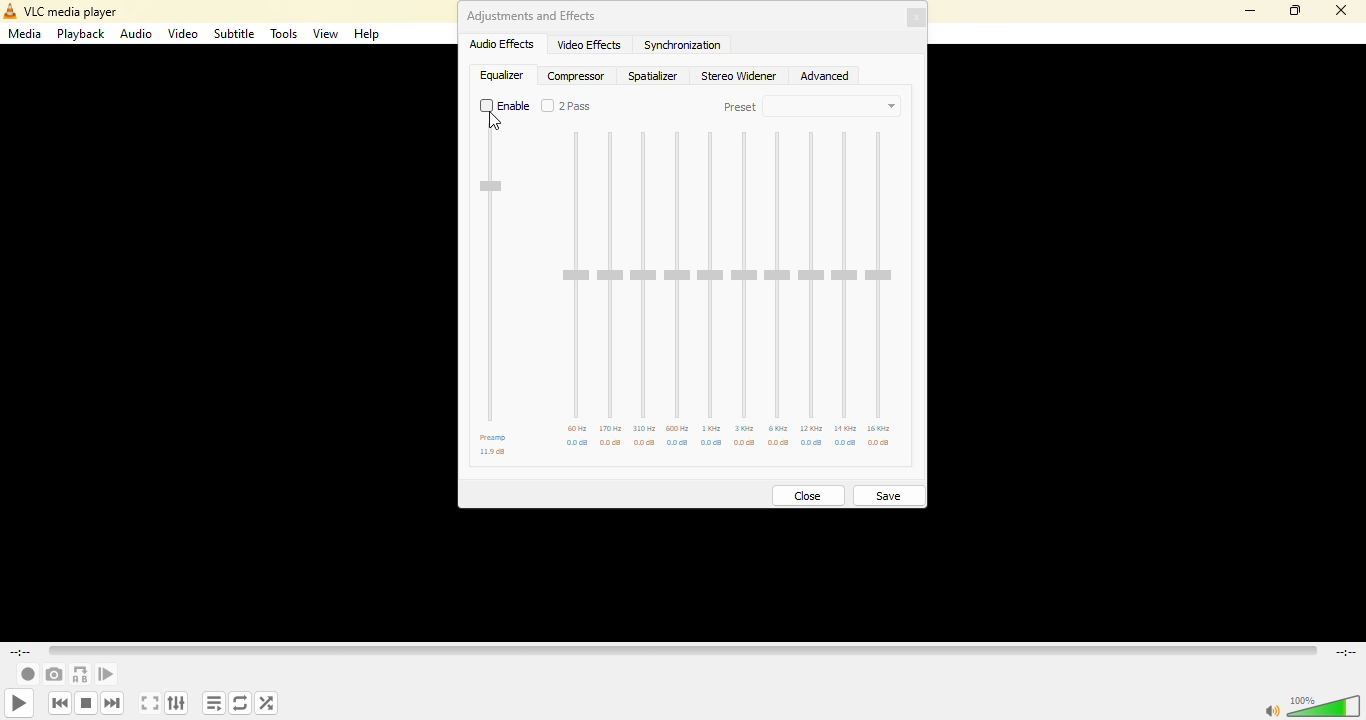 Image resolution: width=1366 pixels, height=720 pixels. What do you see at coordinates (811, 276) in the screenshot?
I see `adjustor` at bounding box center [811, 276].